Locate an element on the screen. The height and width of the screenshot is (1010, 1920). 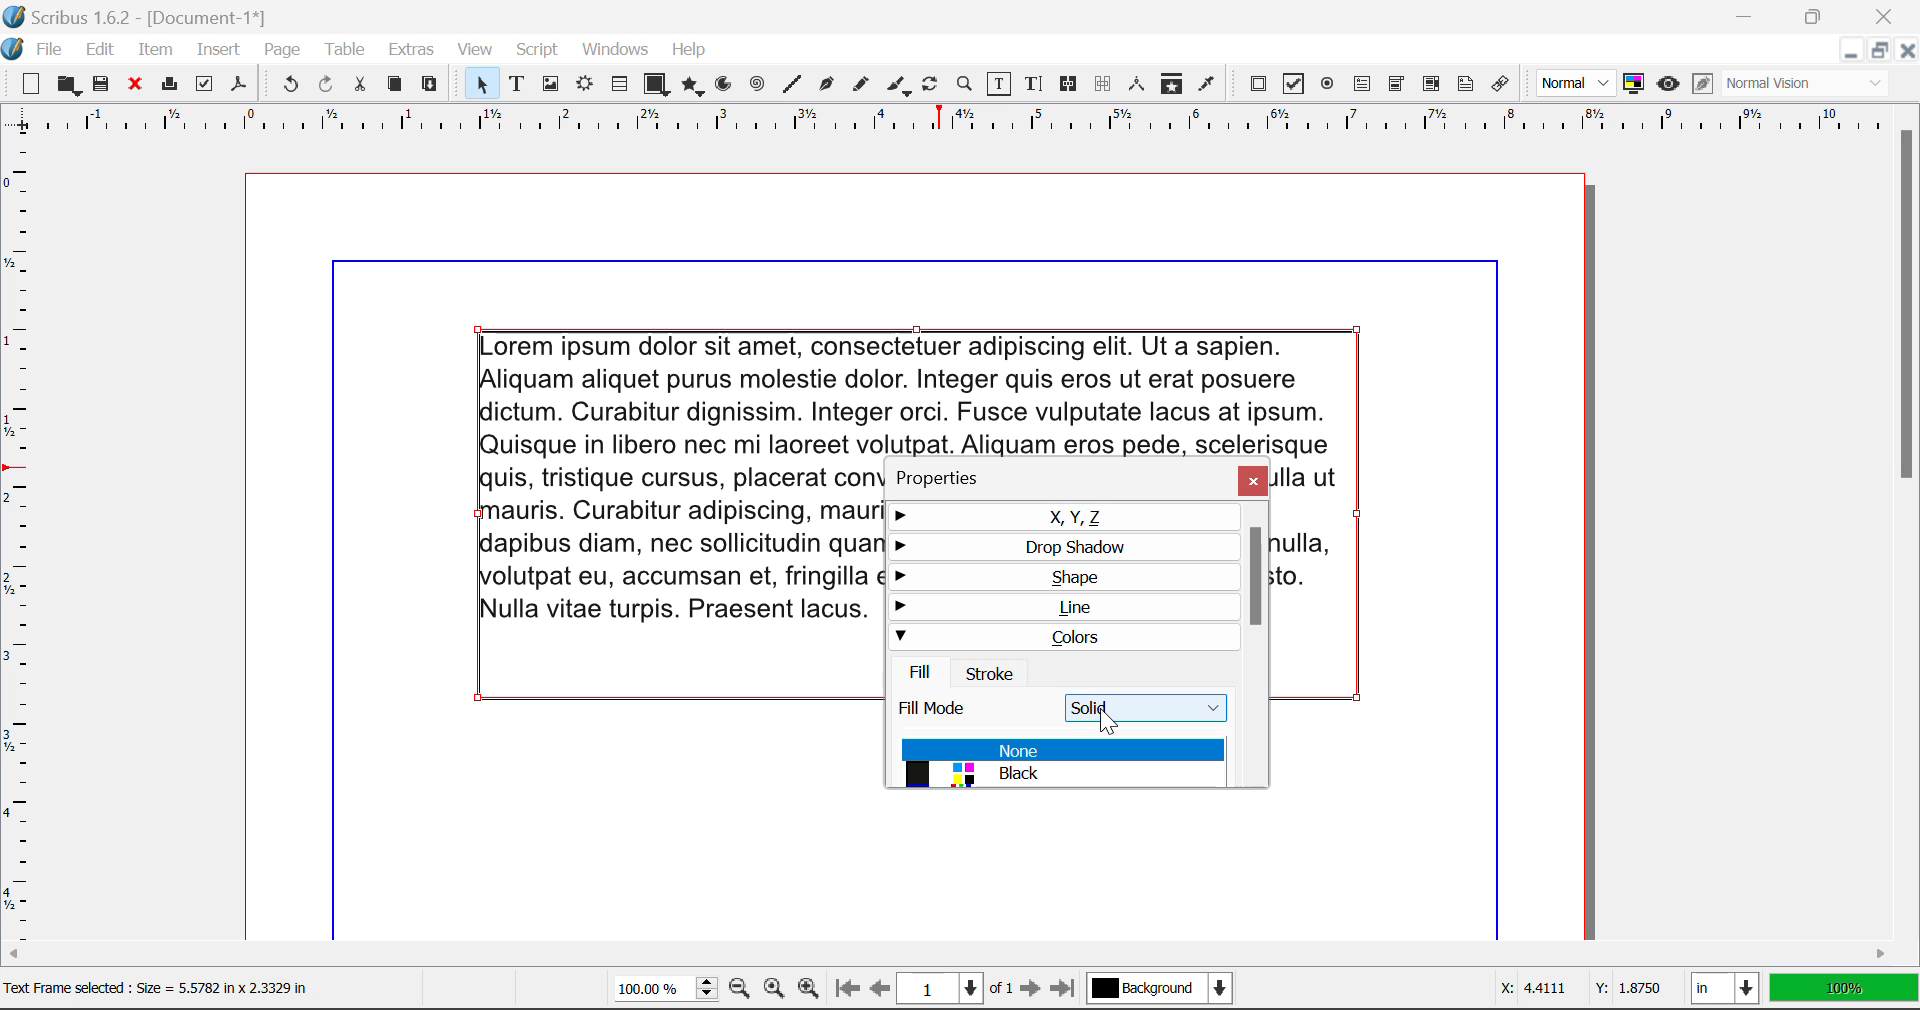
Zoom to 100% is located at coordinates (775, 991).